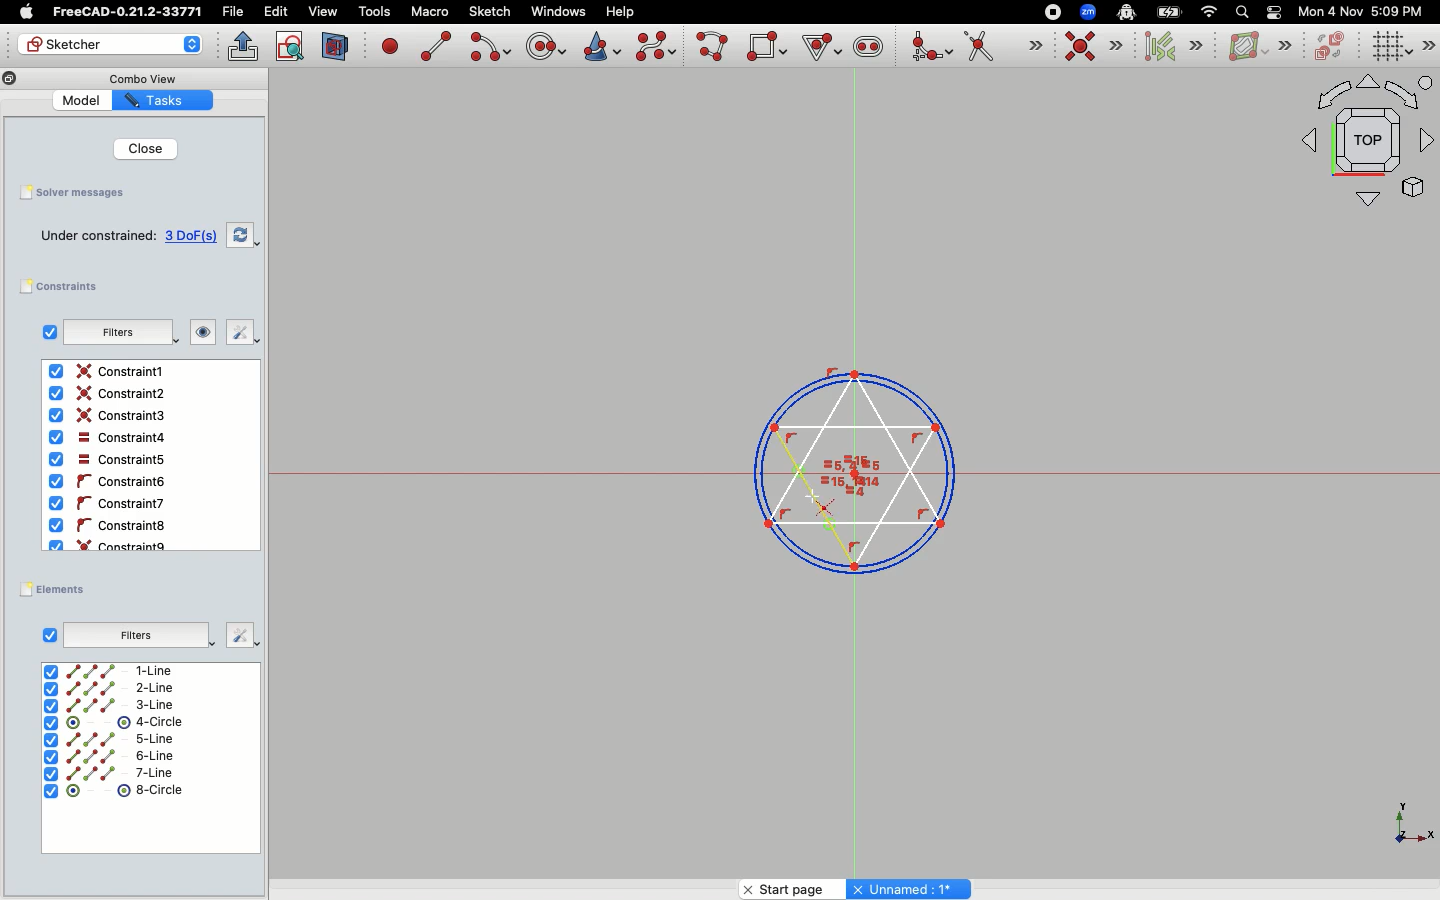 The height and width of the screenshot is (900, 1440). Describe the element at coordinates (820, 48) in the screenshot. I see `Create Regular Polygon` at that location.